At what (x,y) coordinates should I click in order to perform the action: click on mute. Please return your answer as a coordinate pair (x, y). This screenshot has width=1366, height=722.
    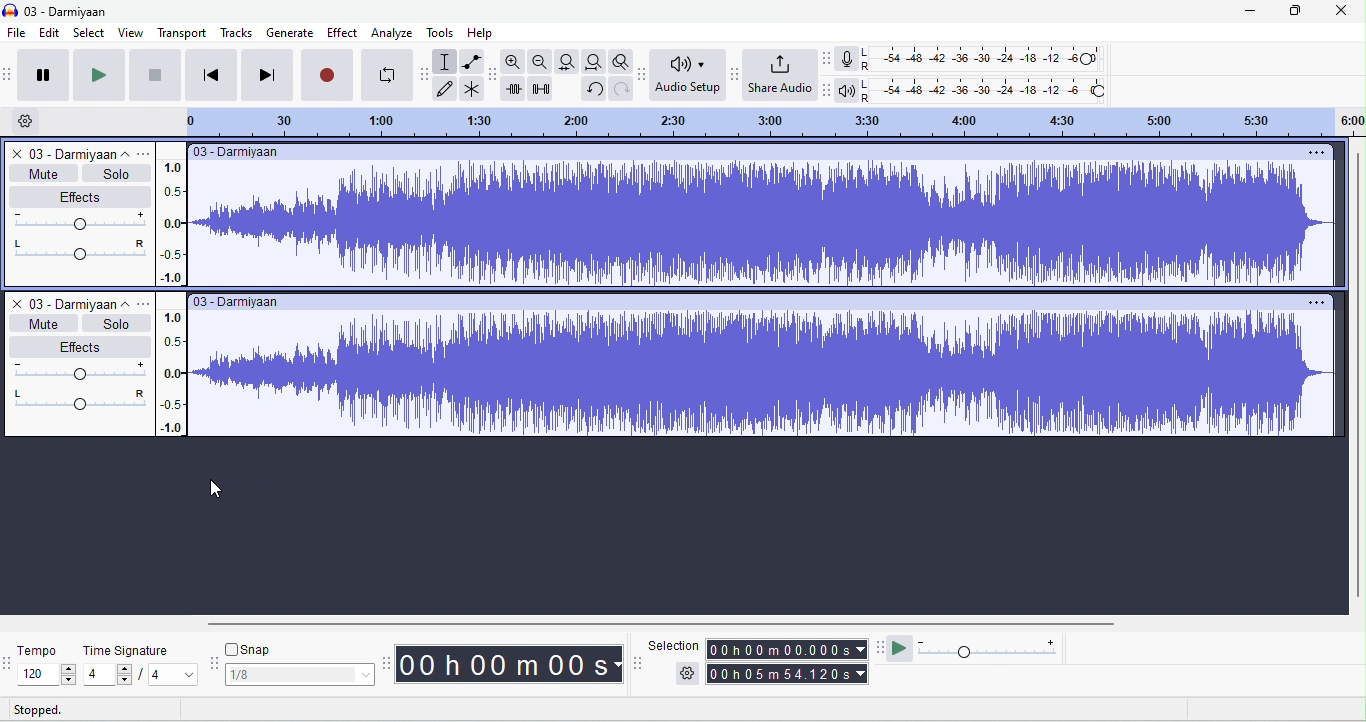
    Looking at the image, I should click on (45, 173).